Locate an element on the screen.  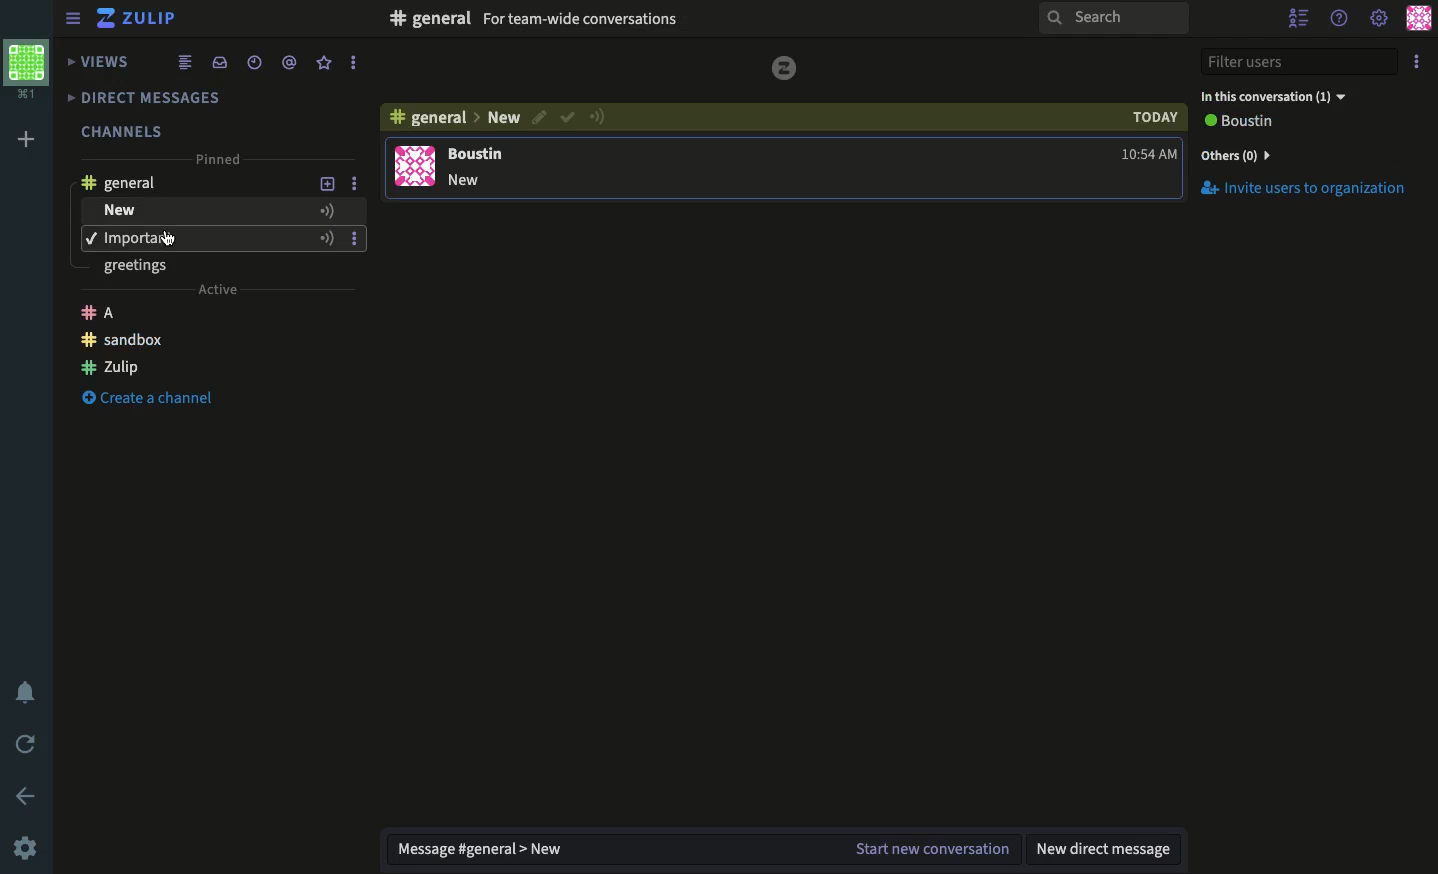
user profile is located at coordinates (413, 166).